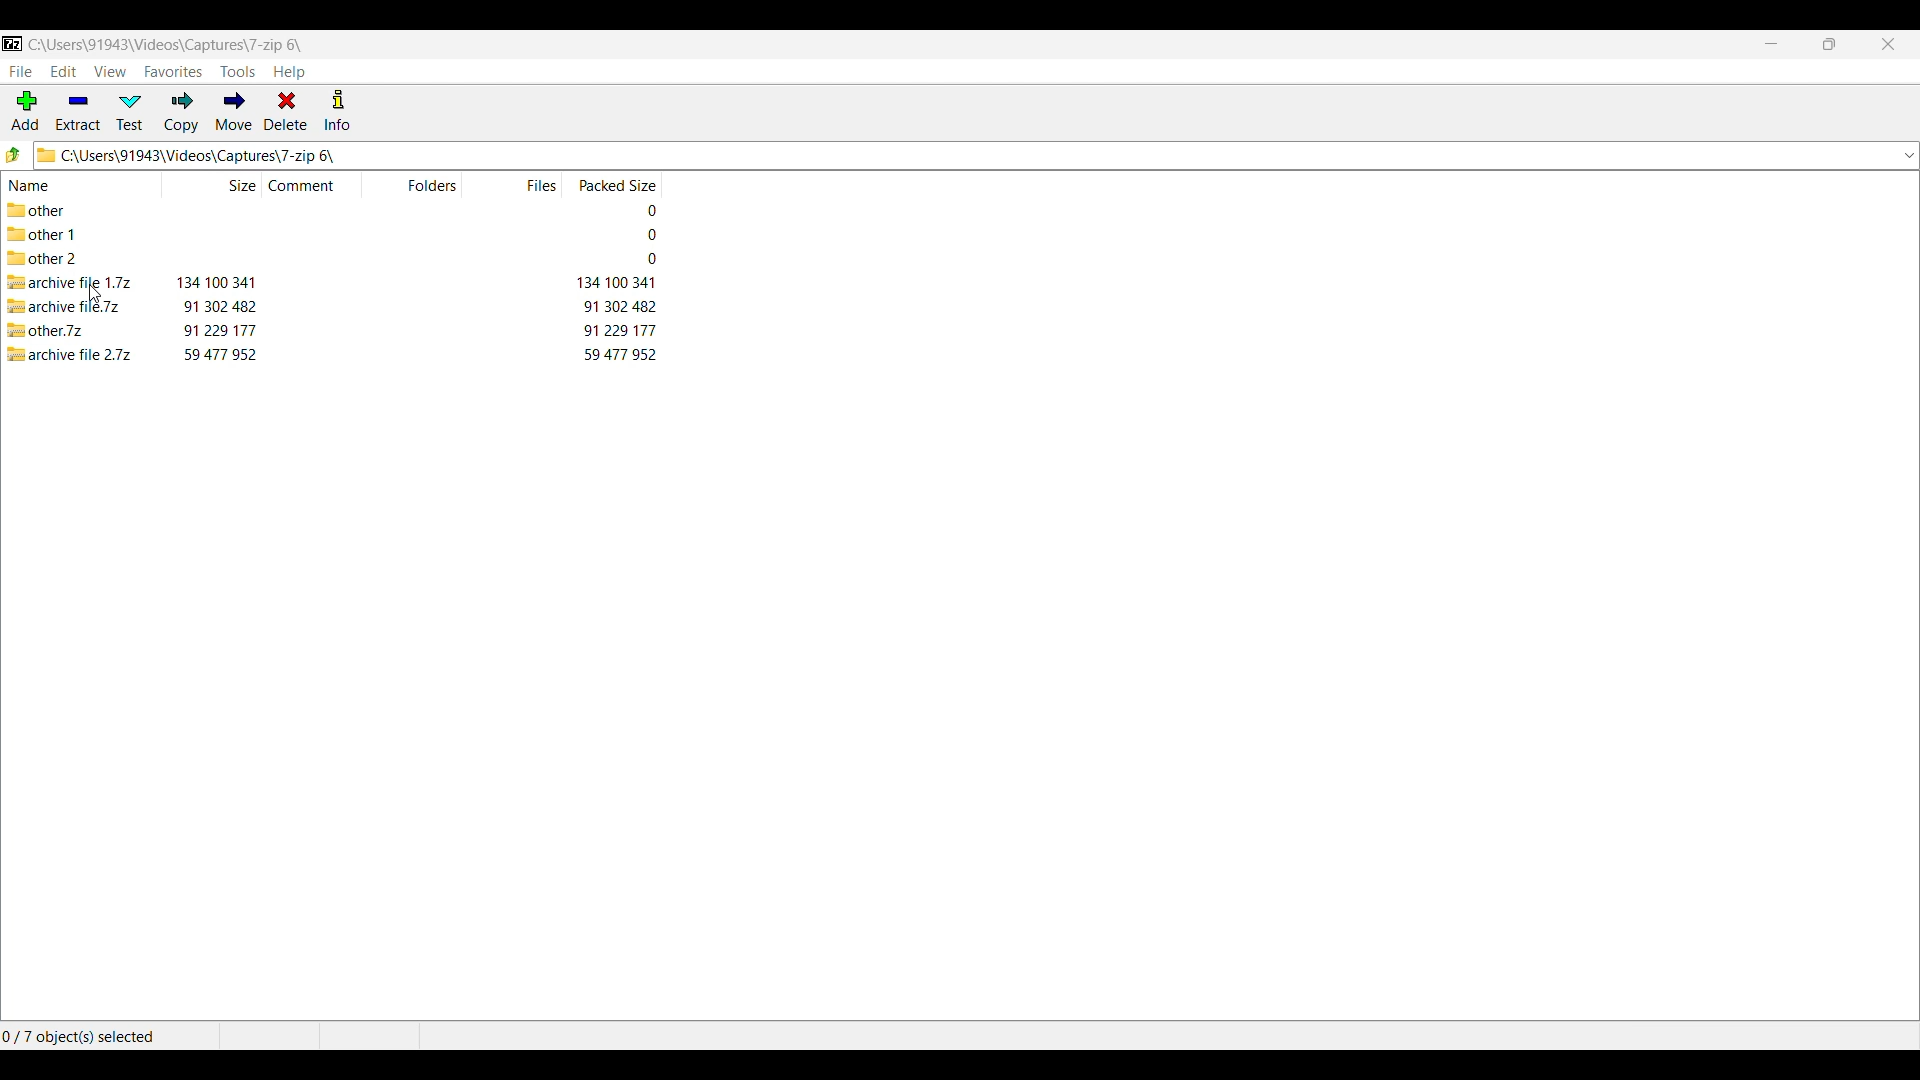 The height and width of the screenshot is (1080, 1920). Describe the element at coordinates (64, 184) in the screenshot. I see `Name` at that location.